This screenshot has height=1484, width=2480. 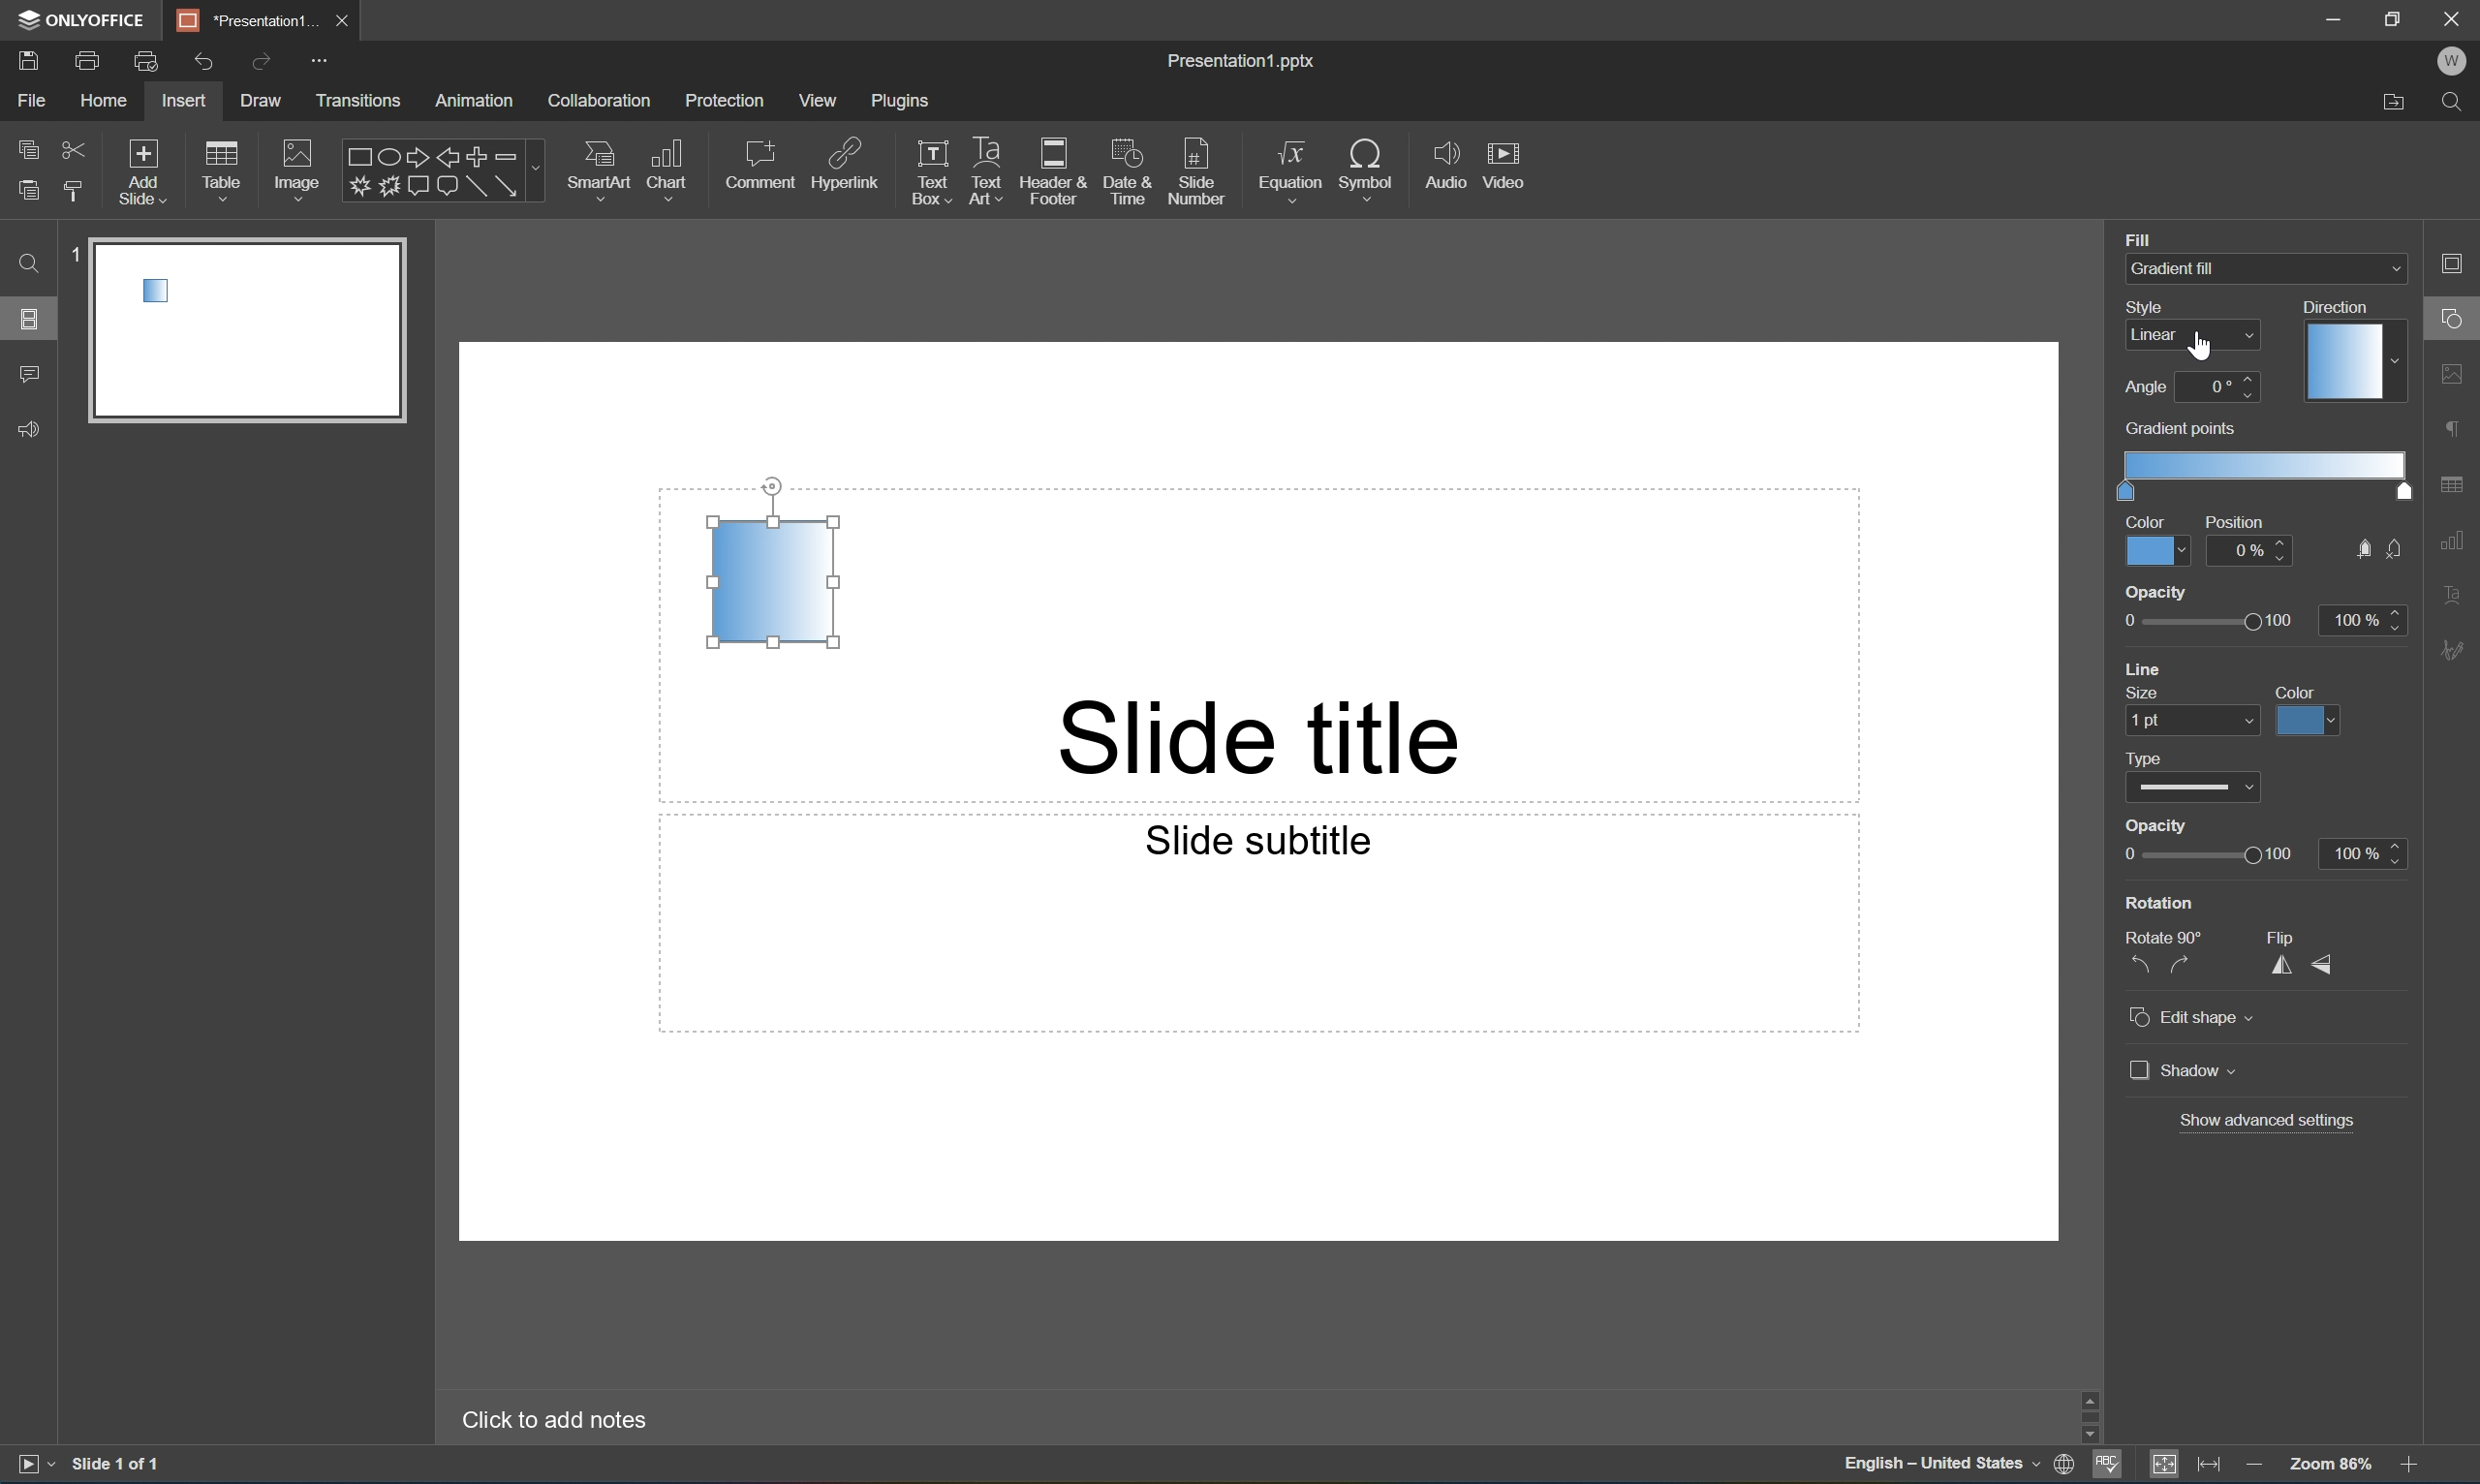 What do you see at coordinates (2410, 1435) in the screenshot?
I see `Scroll Down` at bounding box center [2410, 1435].